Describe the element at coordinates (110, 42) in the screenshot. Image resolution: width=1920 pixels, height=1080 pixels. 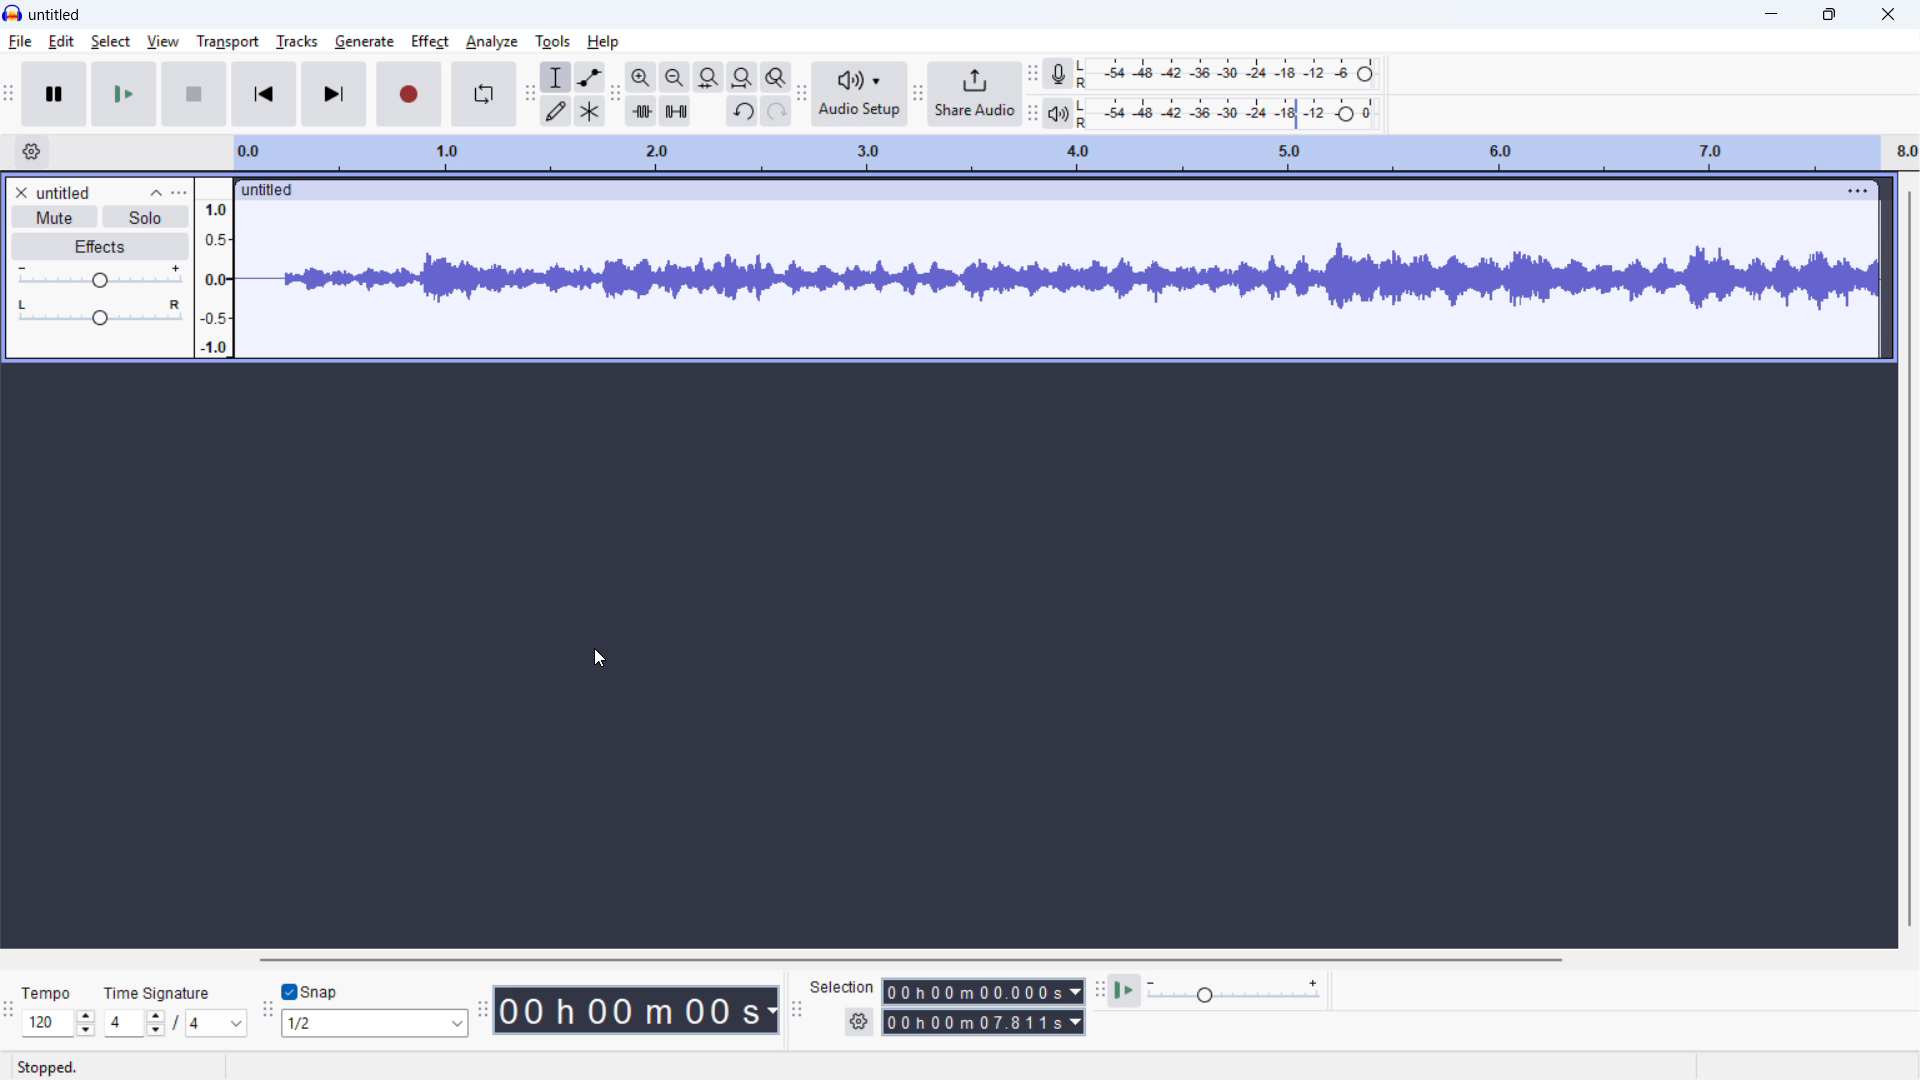
I see `select` at that location.